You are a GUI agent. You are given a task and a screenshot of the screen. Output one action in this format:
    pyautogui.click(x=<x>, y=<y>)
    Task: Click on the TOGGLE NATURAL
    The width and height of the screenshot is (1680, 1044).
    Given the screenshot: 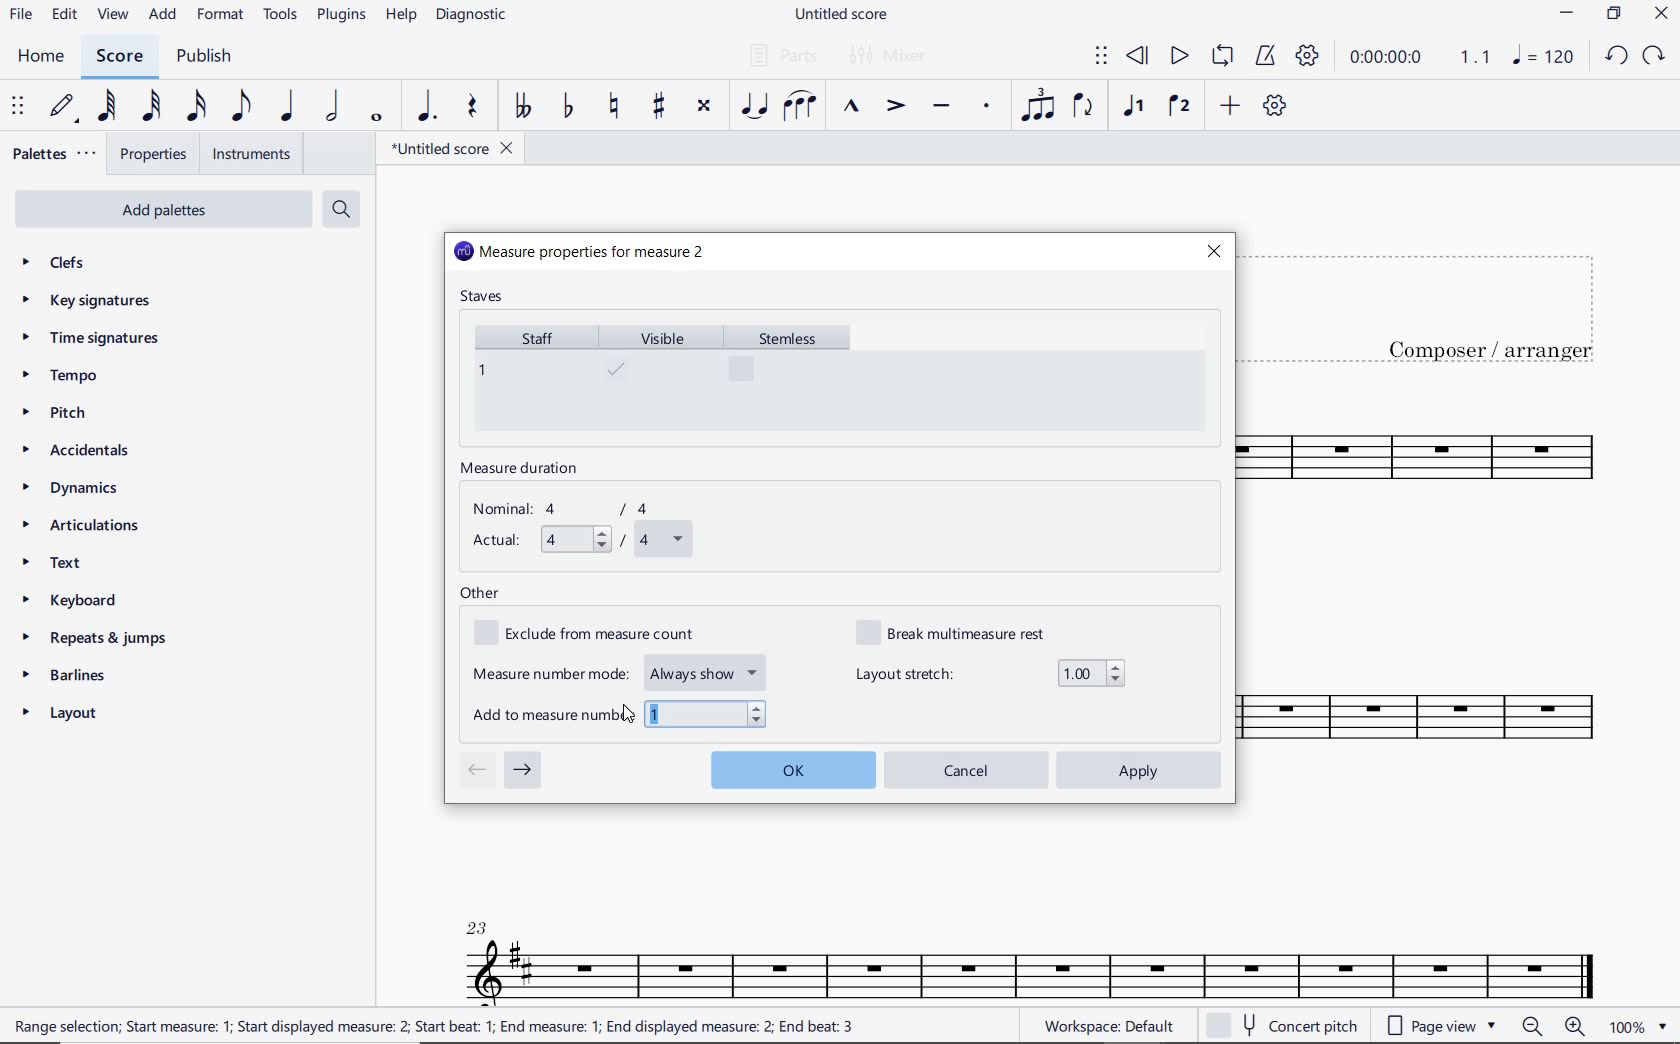 What is the action you would take?
    pyautogui.click(x=617, y=107)
    